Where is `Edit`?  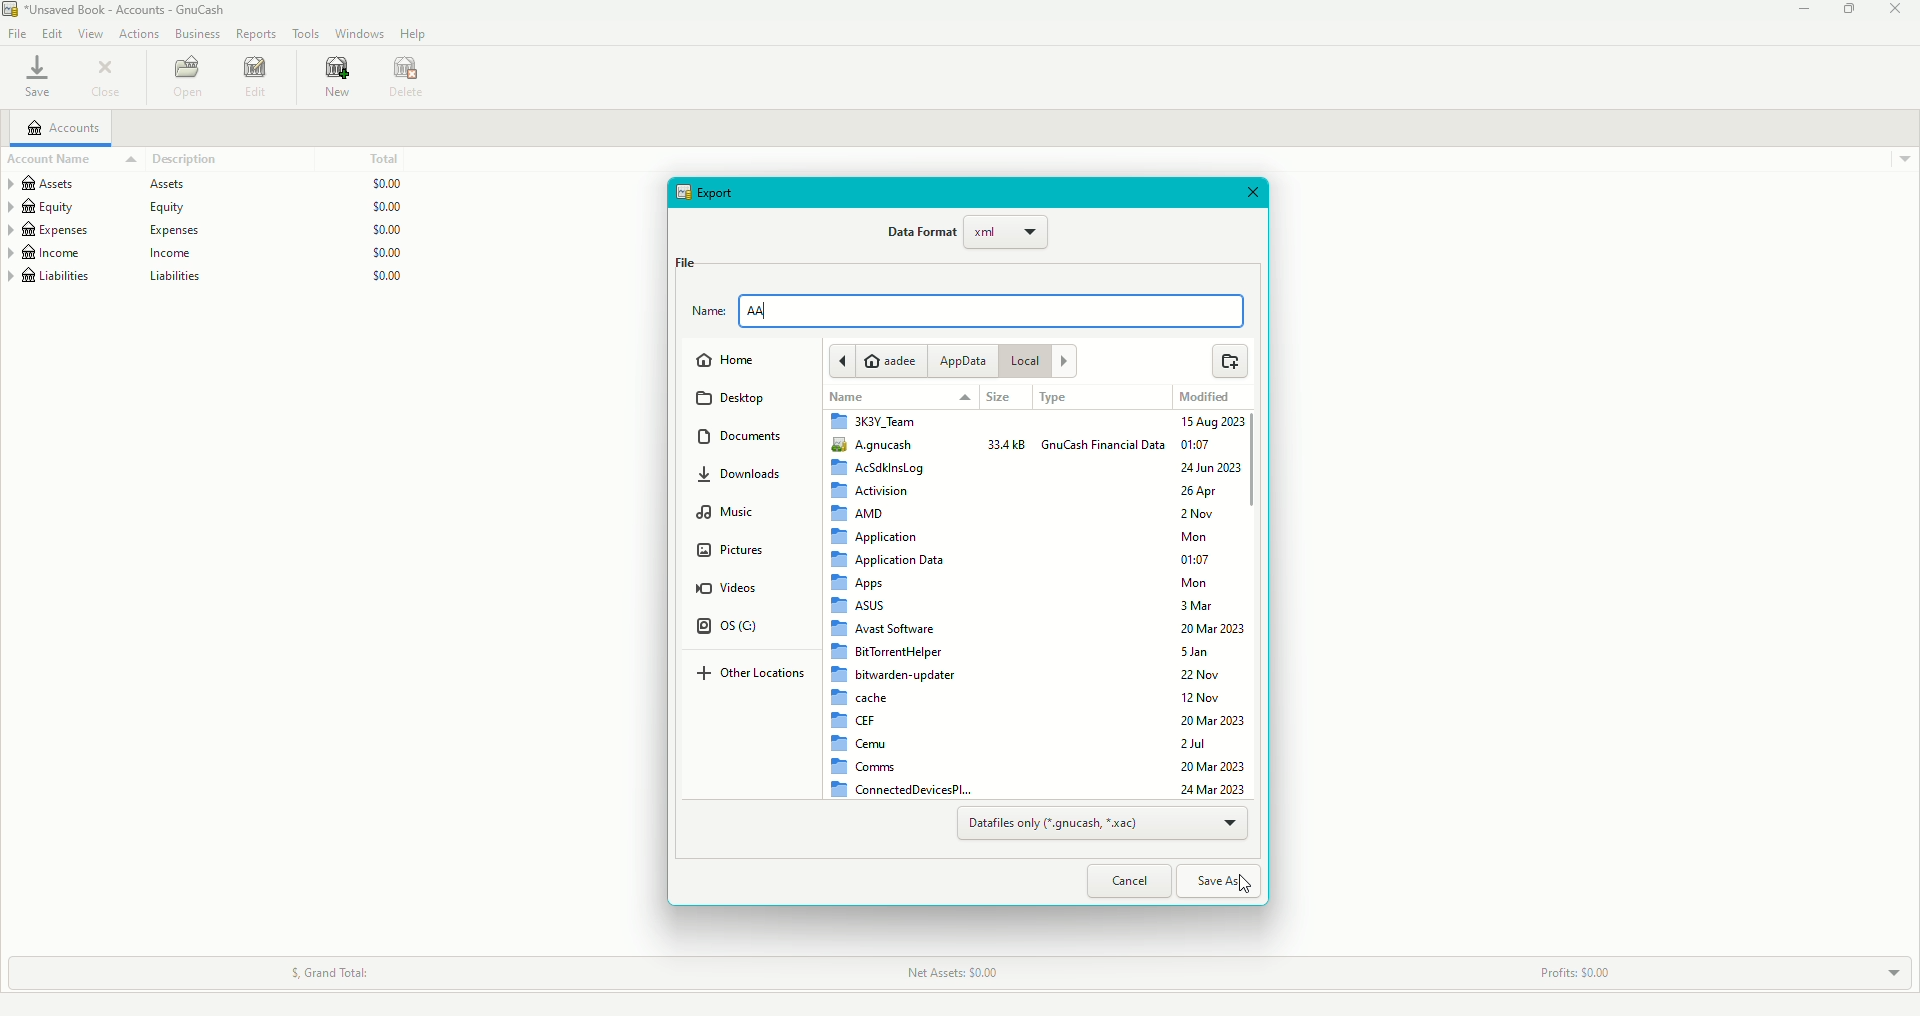 Edit is located at coordinates (51, 33).